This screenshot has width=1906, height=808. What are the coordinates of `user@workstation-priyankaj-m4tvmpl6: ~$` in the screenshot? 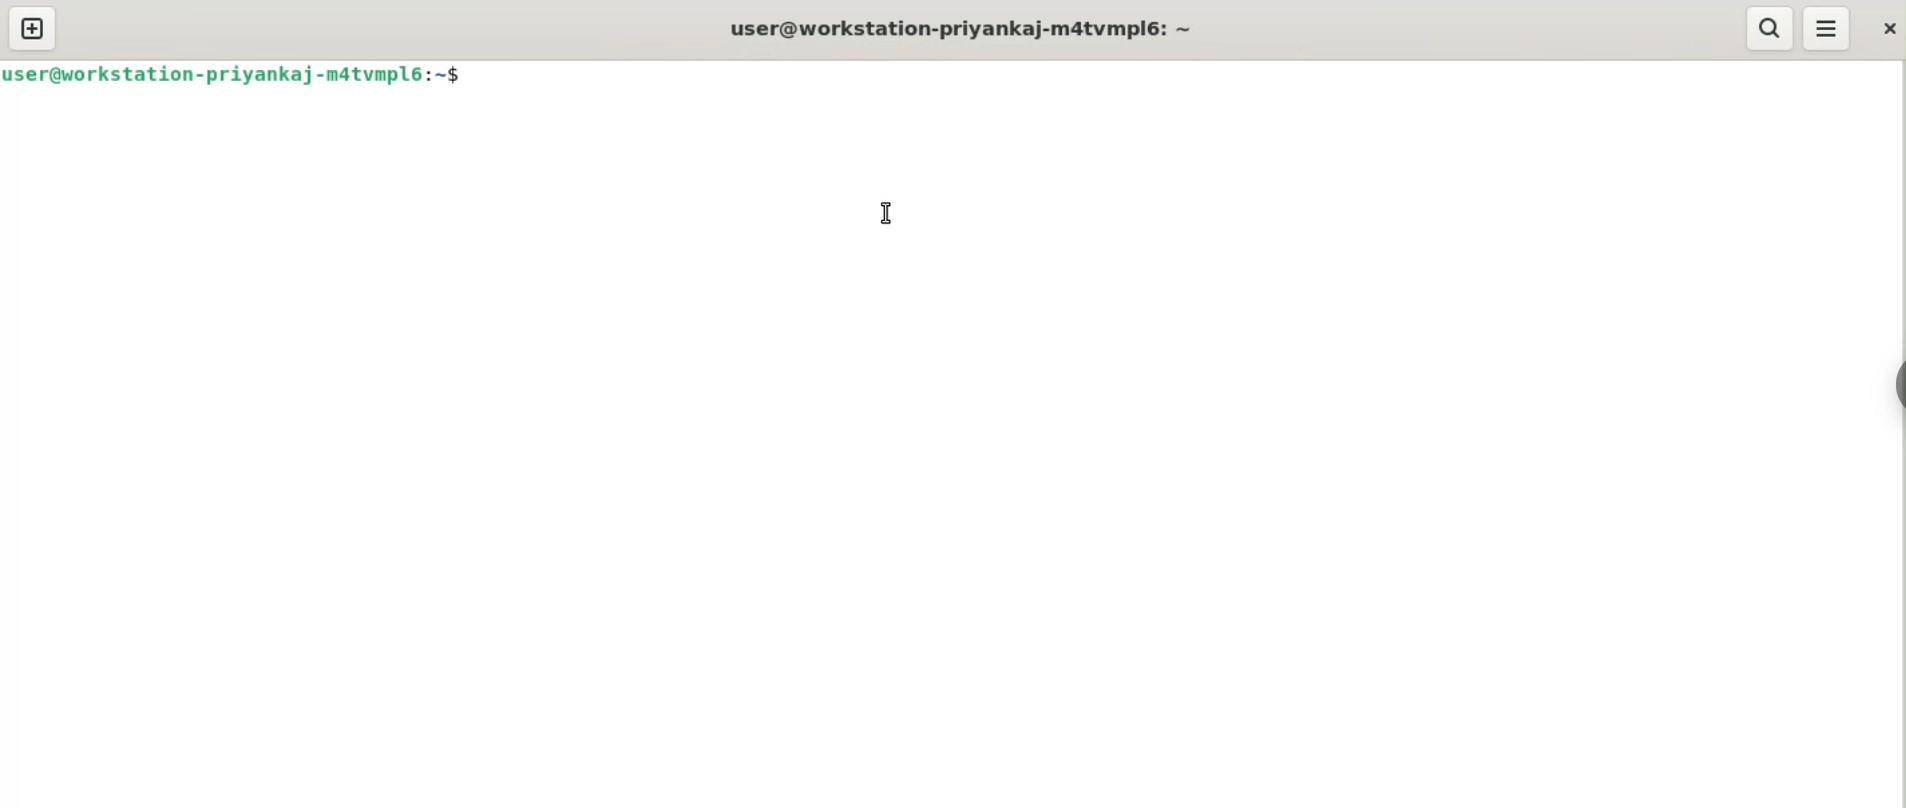 It's located at (232, 74).